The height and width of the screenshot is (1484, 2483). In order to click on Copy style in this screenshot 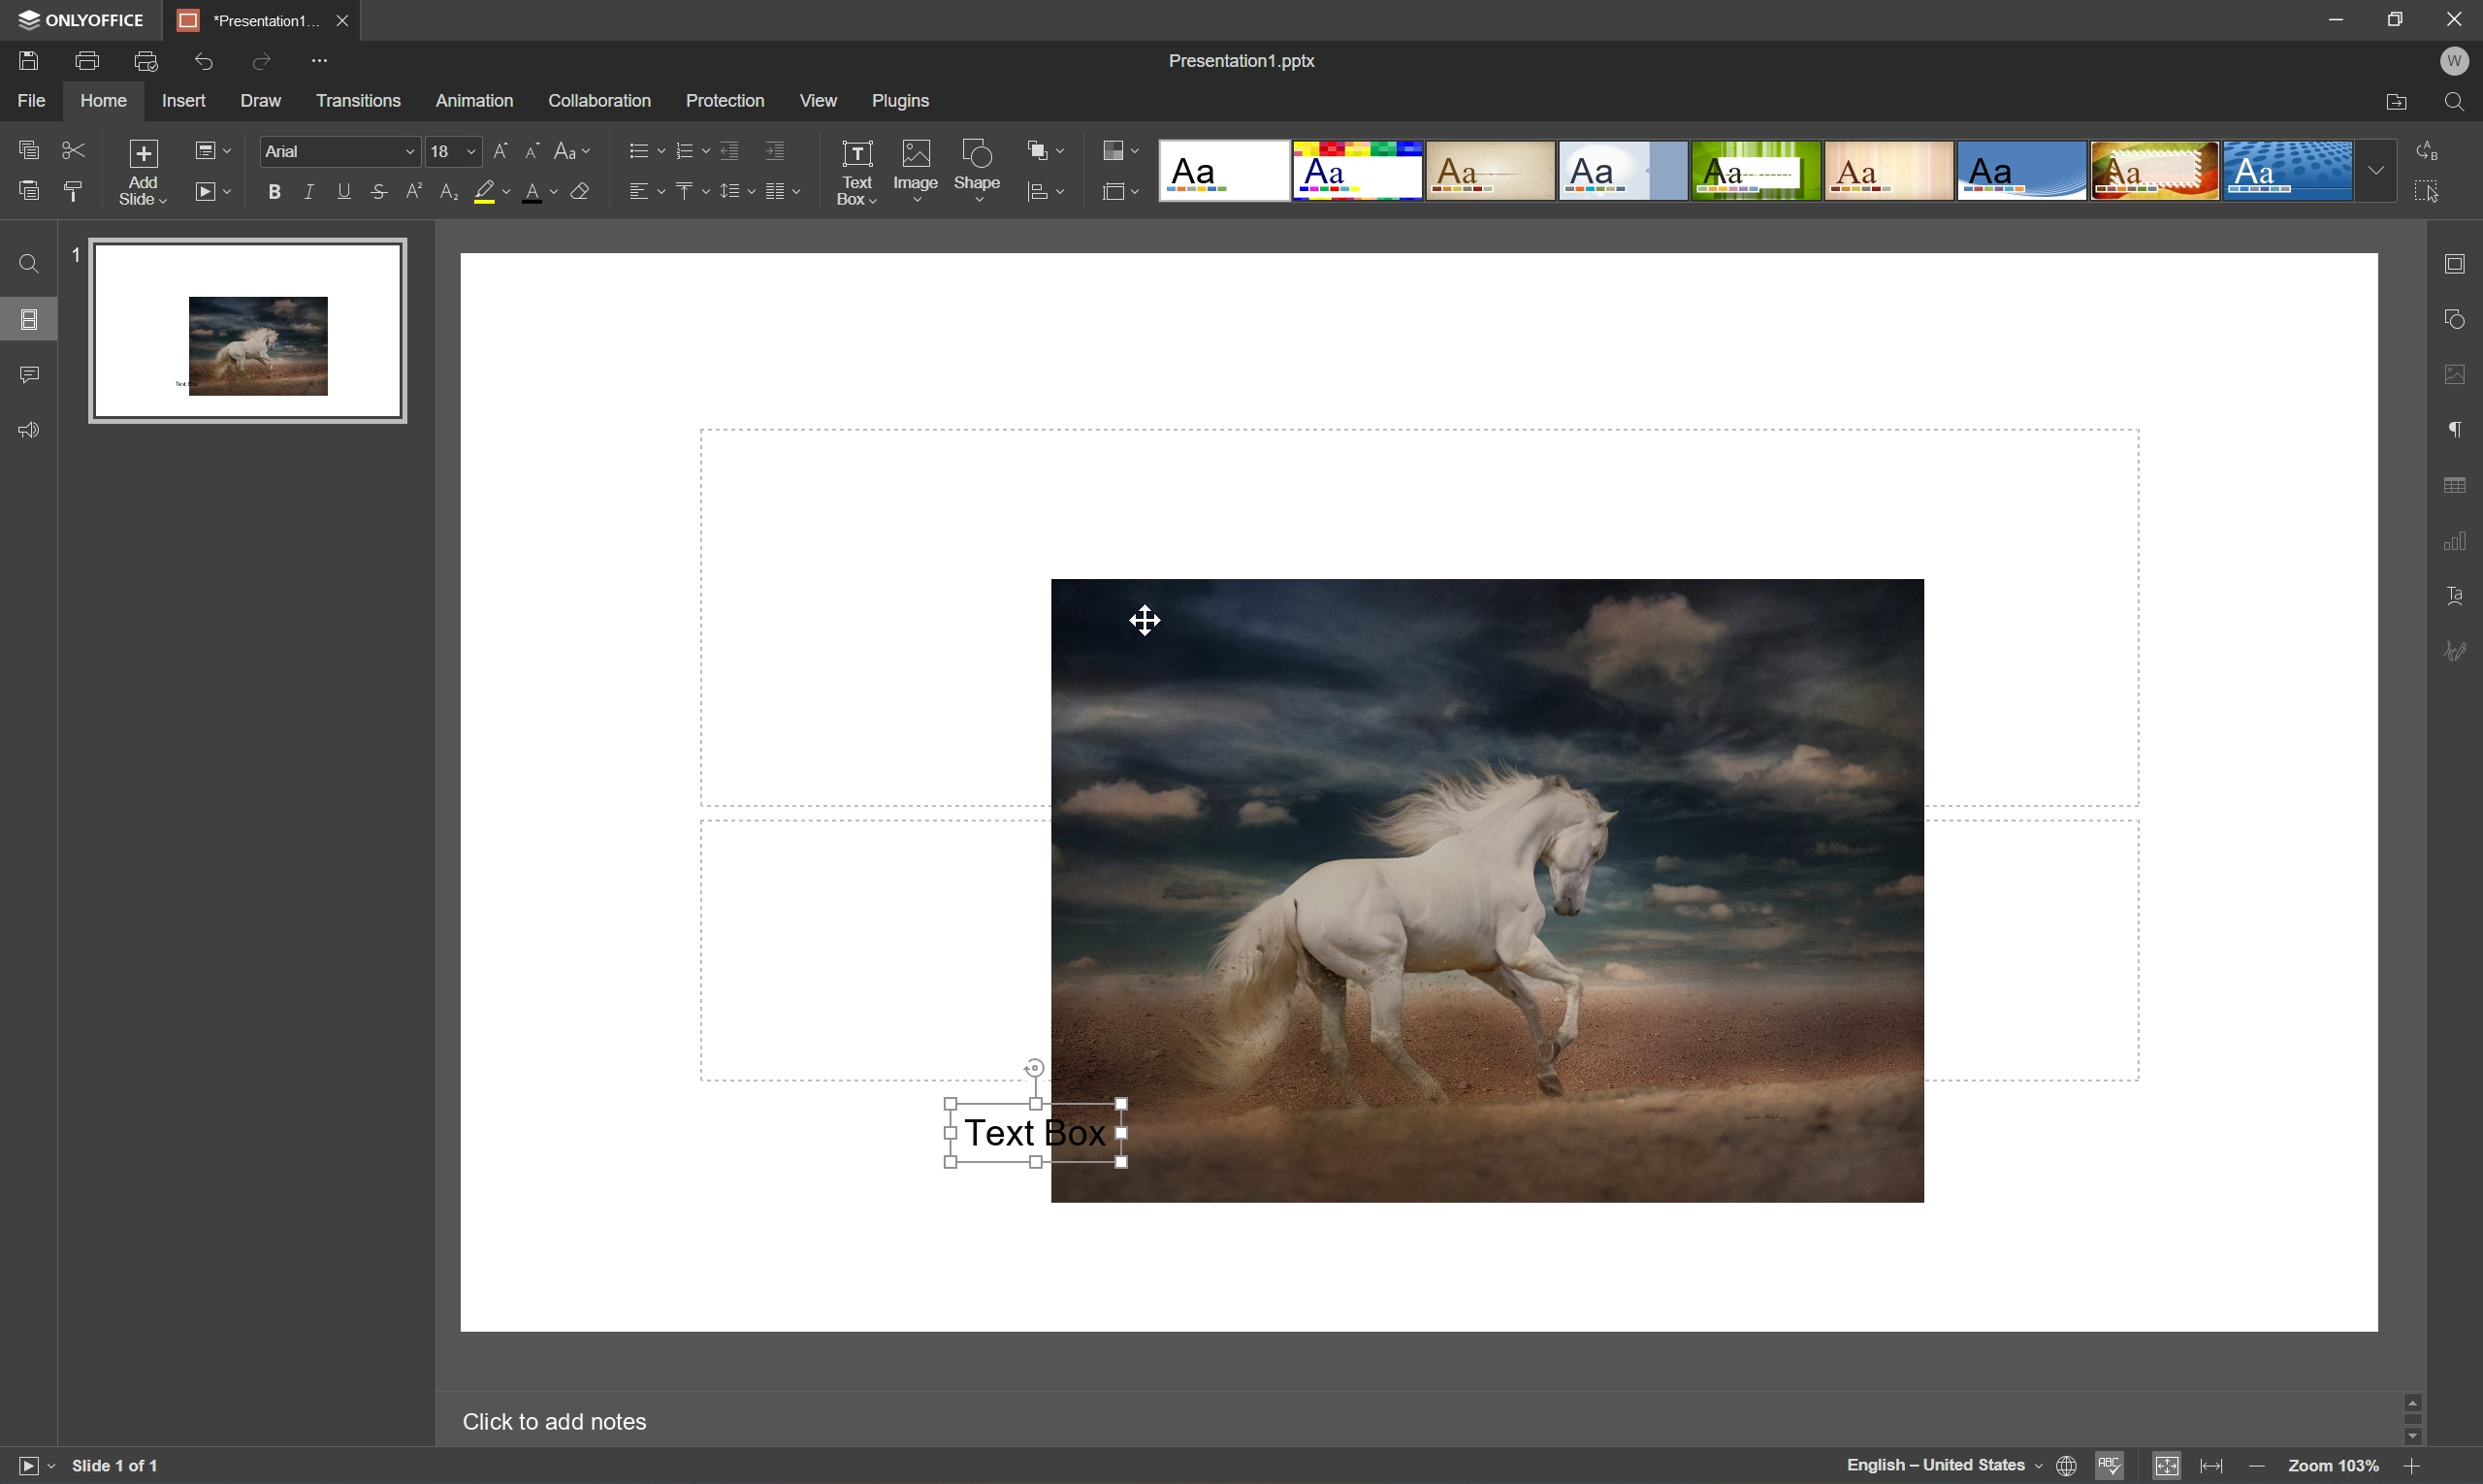, I will do `click(72, 190)`.